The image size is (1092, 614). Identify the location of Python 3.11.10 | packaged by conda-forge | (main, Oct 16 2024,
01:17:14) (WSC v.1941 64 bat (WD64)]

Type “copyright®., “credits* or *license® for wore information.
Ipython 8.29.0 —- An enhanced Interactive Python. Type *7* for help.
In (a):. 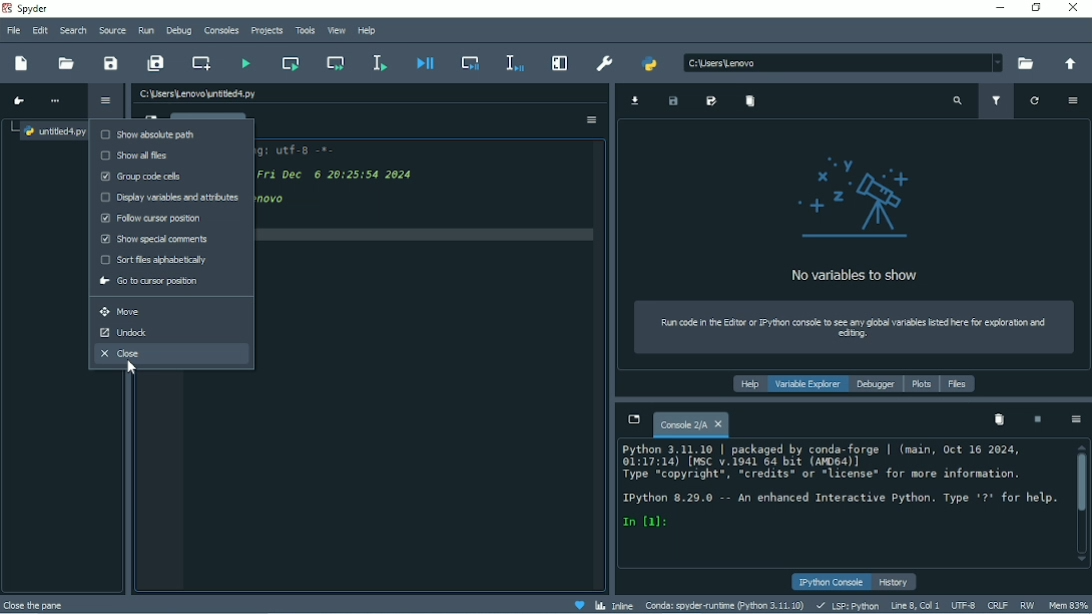
(841, 490).